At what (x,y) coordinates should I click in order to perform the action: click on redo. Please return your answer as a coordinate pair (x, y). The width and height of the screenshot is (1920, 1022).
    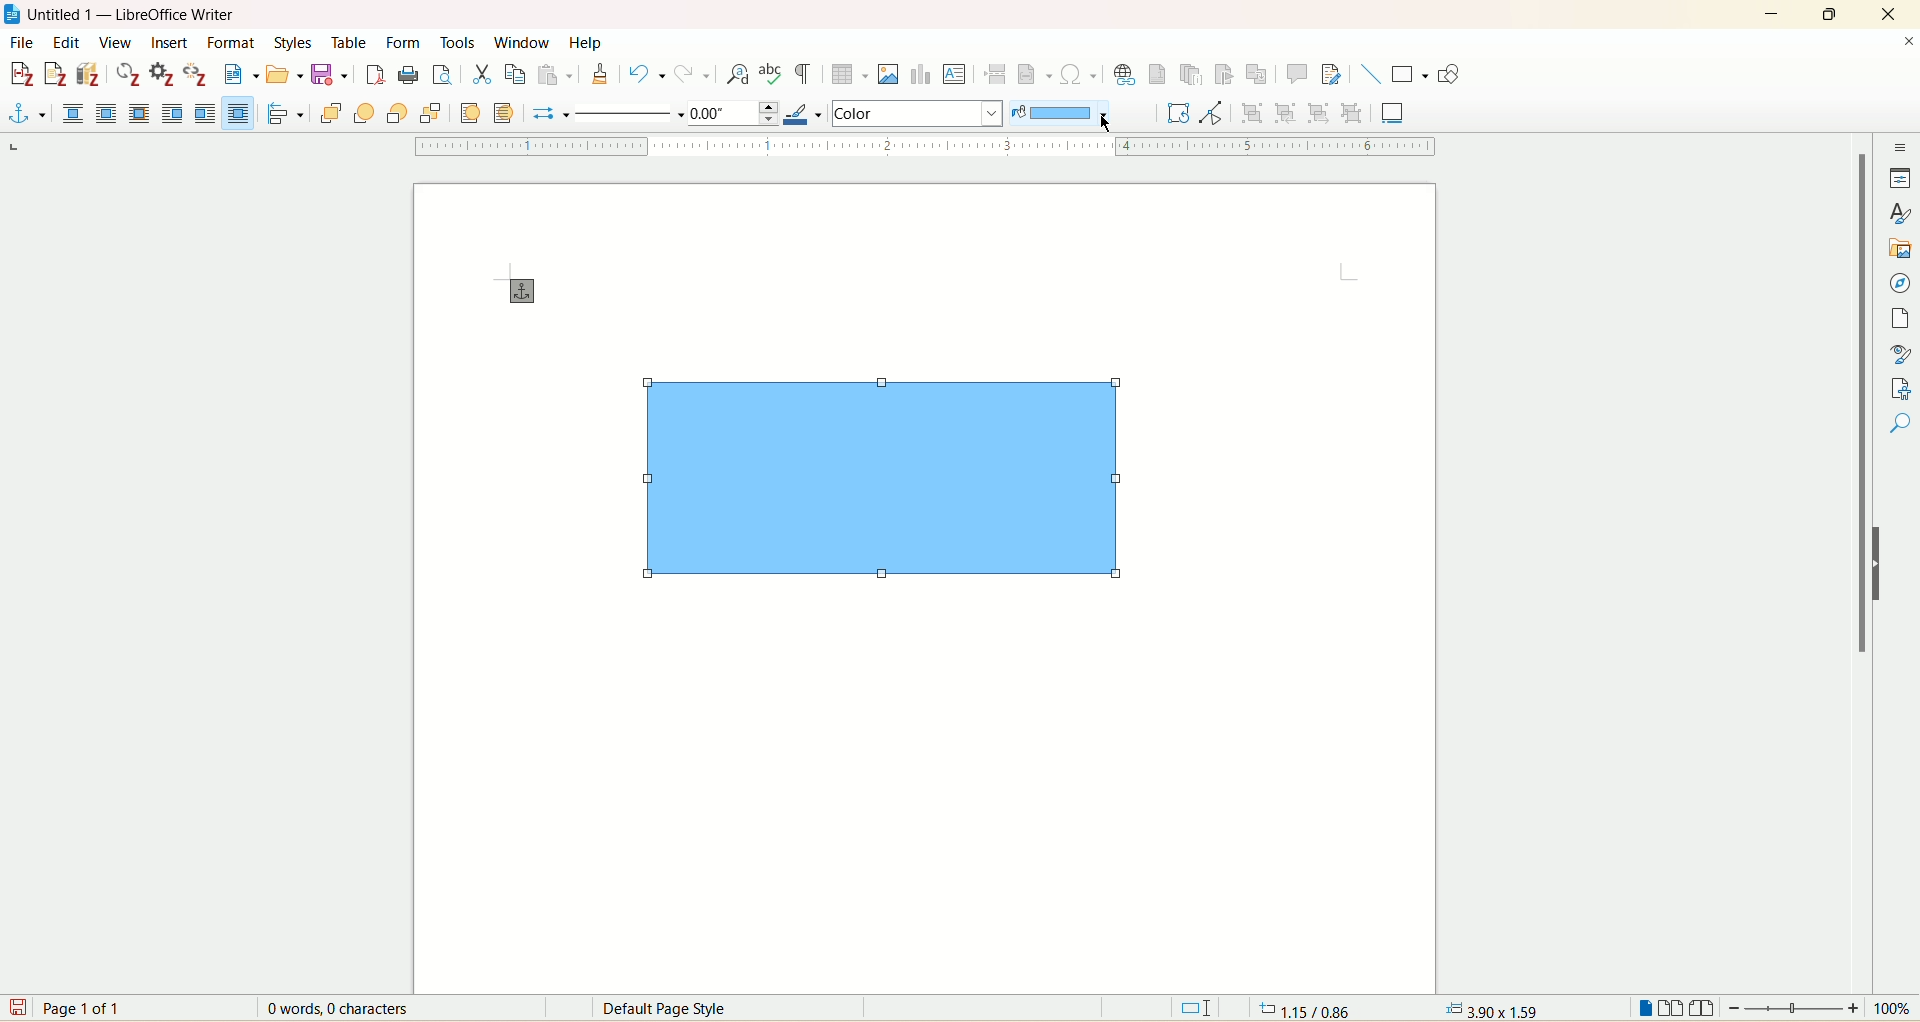
    Looking at the image, I should click on (695, 76).